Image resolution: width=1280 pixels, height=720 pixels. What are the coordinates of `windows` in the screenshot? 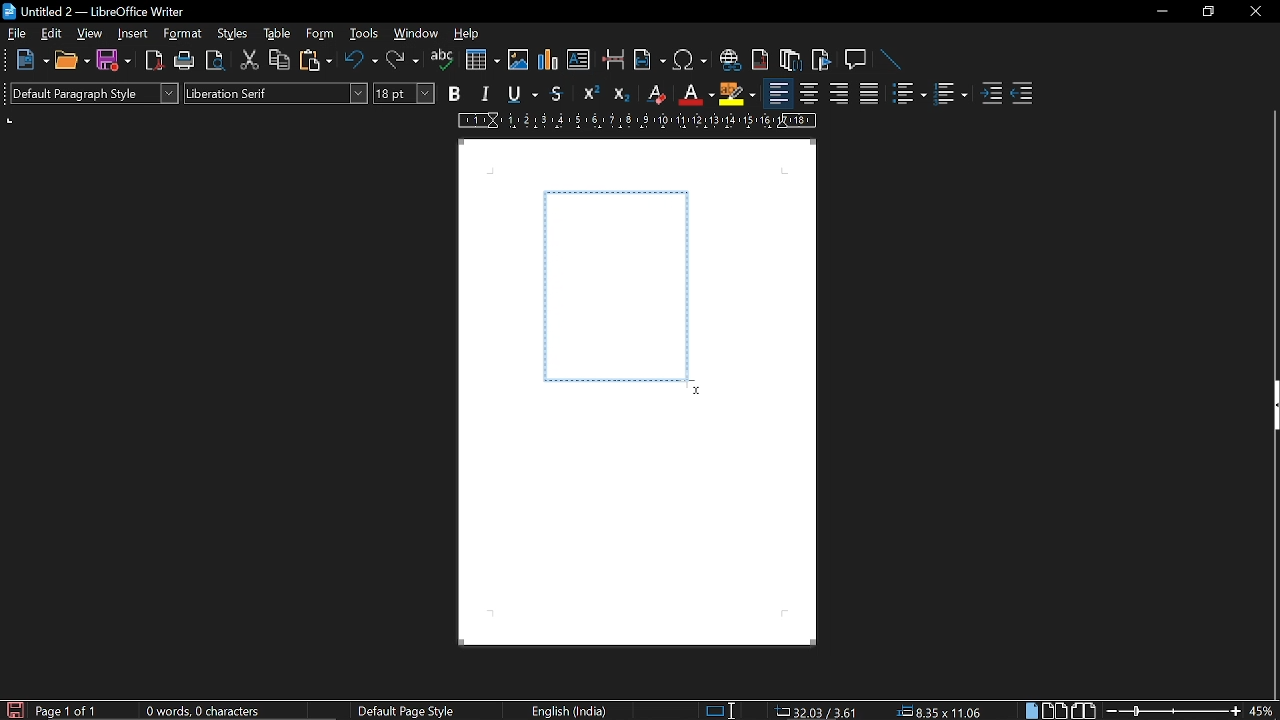 It's located at (416, 35).